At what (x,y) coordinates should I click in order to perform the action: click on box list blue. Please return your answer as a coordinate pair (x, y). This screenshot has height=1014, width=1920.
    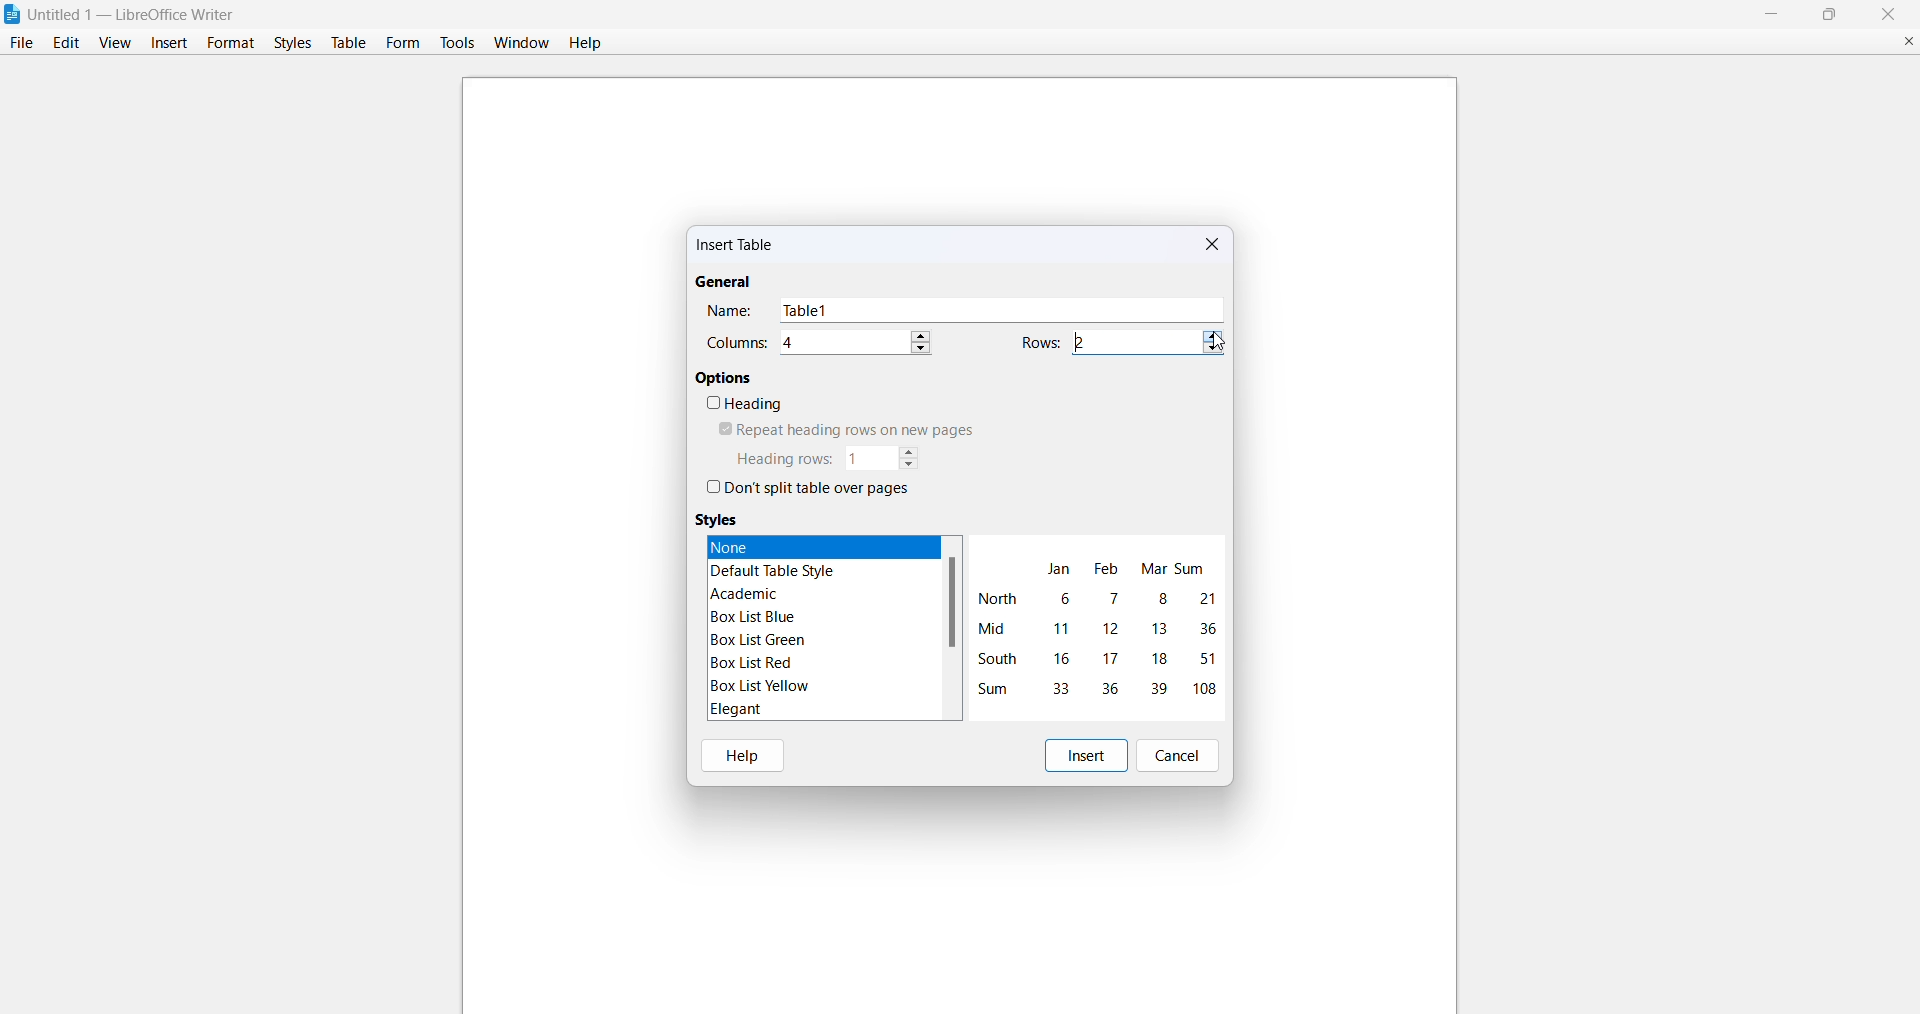
    Looking at the image, I should click on (756, 617).